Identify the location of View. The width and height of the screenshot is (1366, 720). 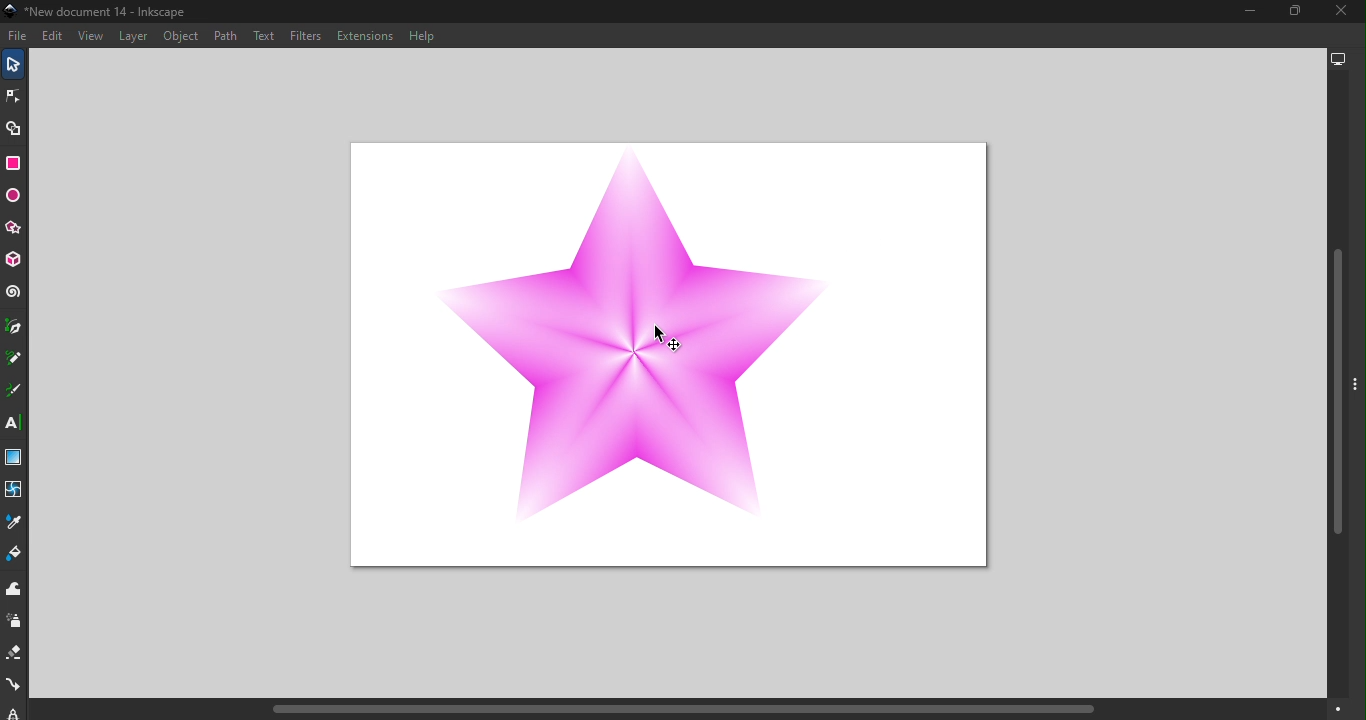
(91, 38).